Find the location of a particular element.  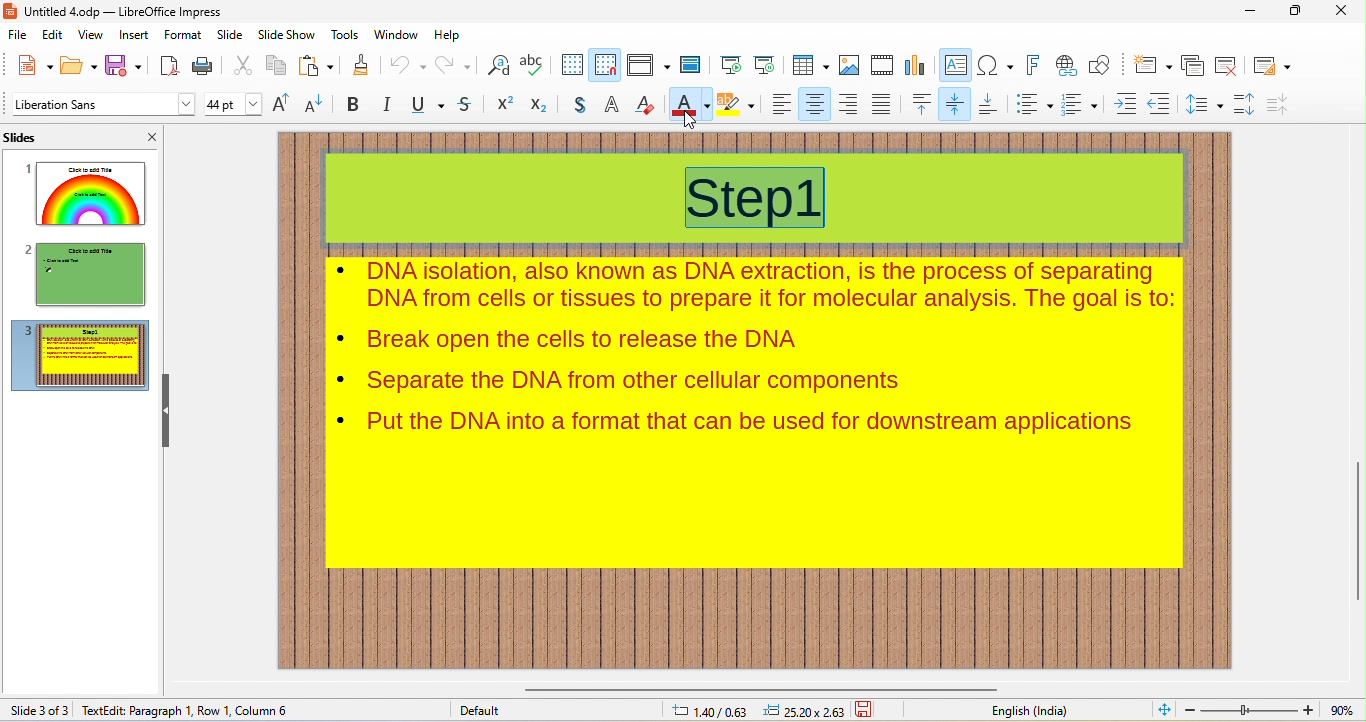

justified is located at coordinates (881, 104).